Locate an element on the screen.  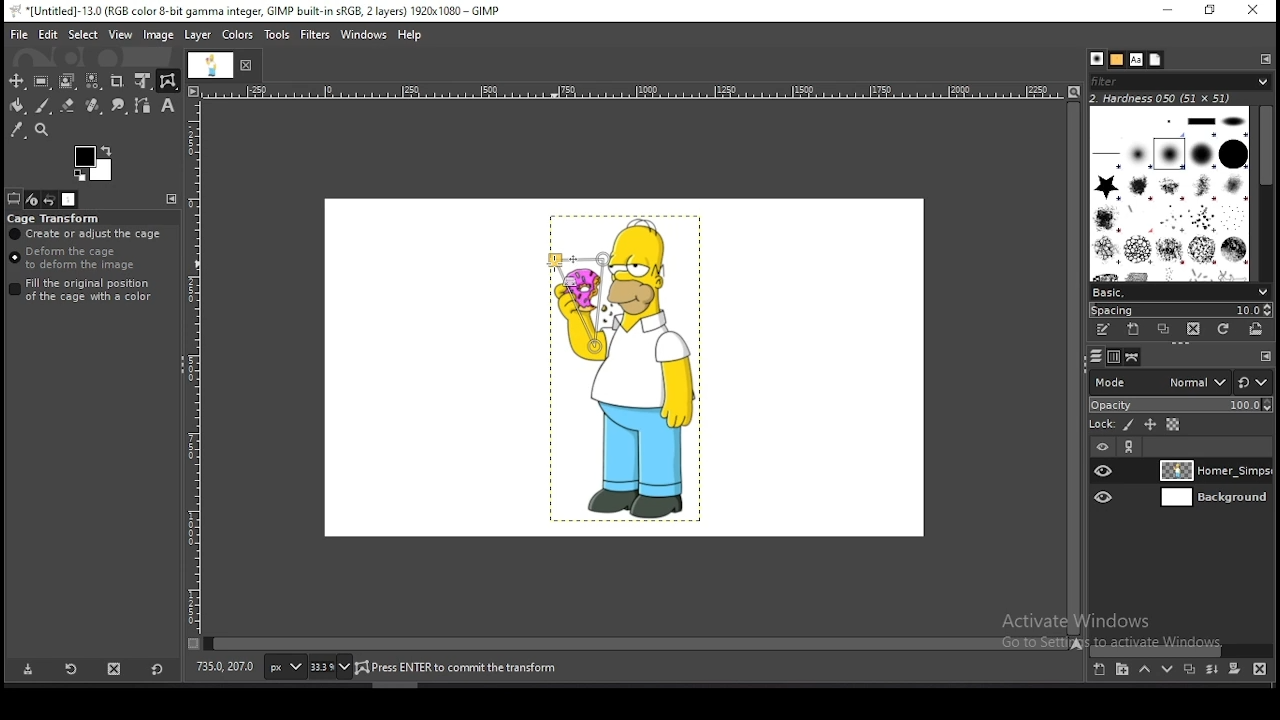
add a mask is located at coordinates (1232, 669).